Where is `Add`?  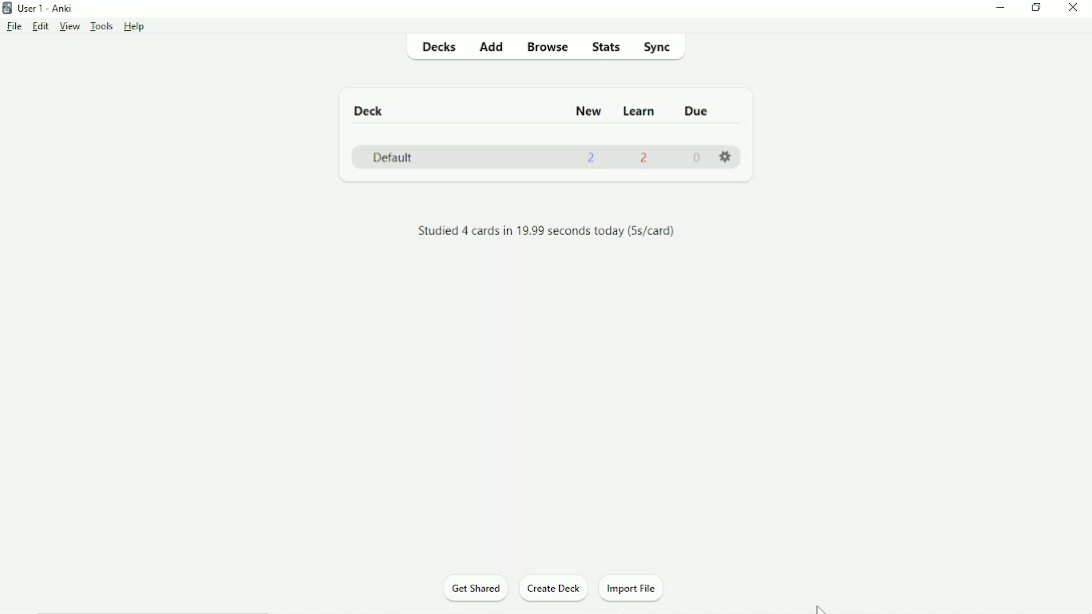
Add is located at coordinates (493, 47).